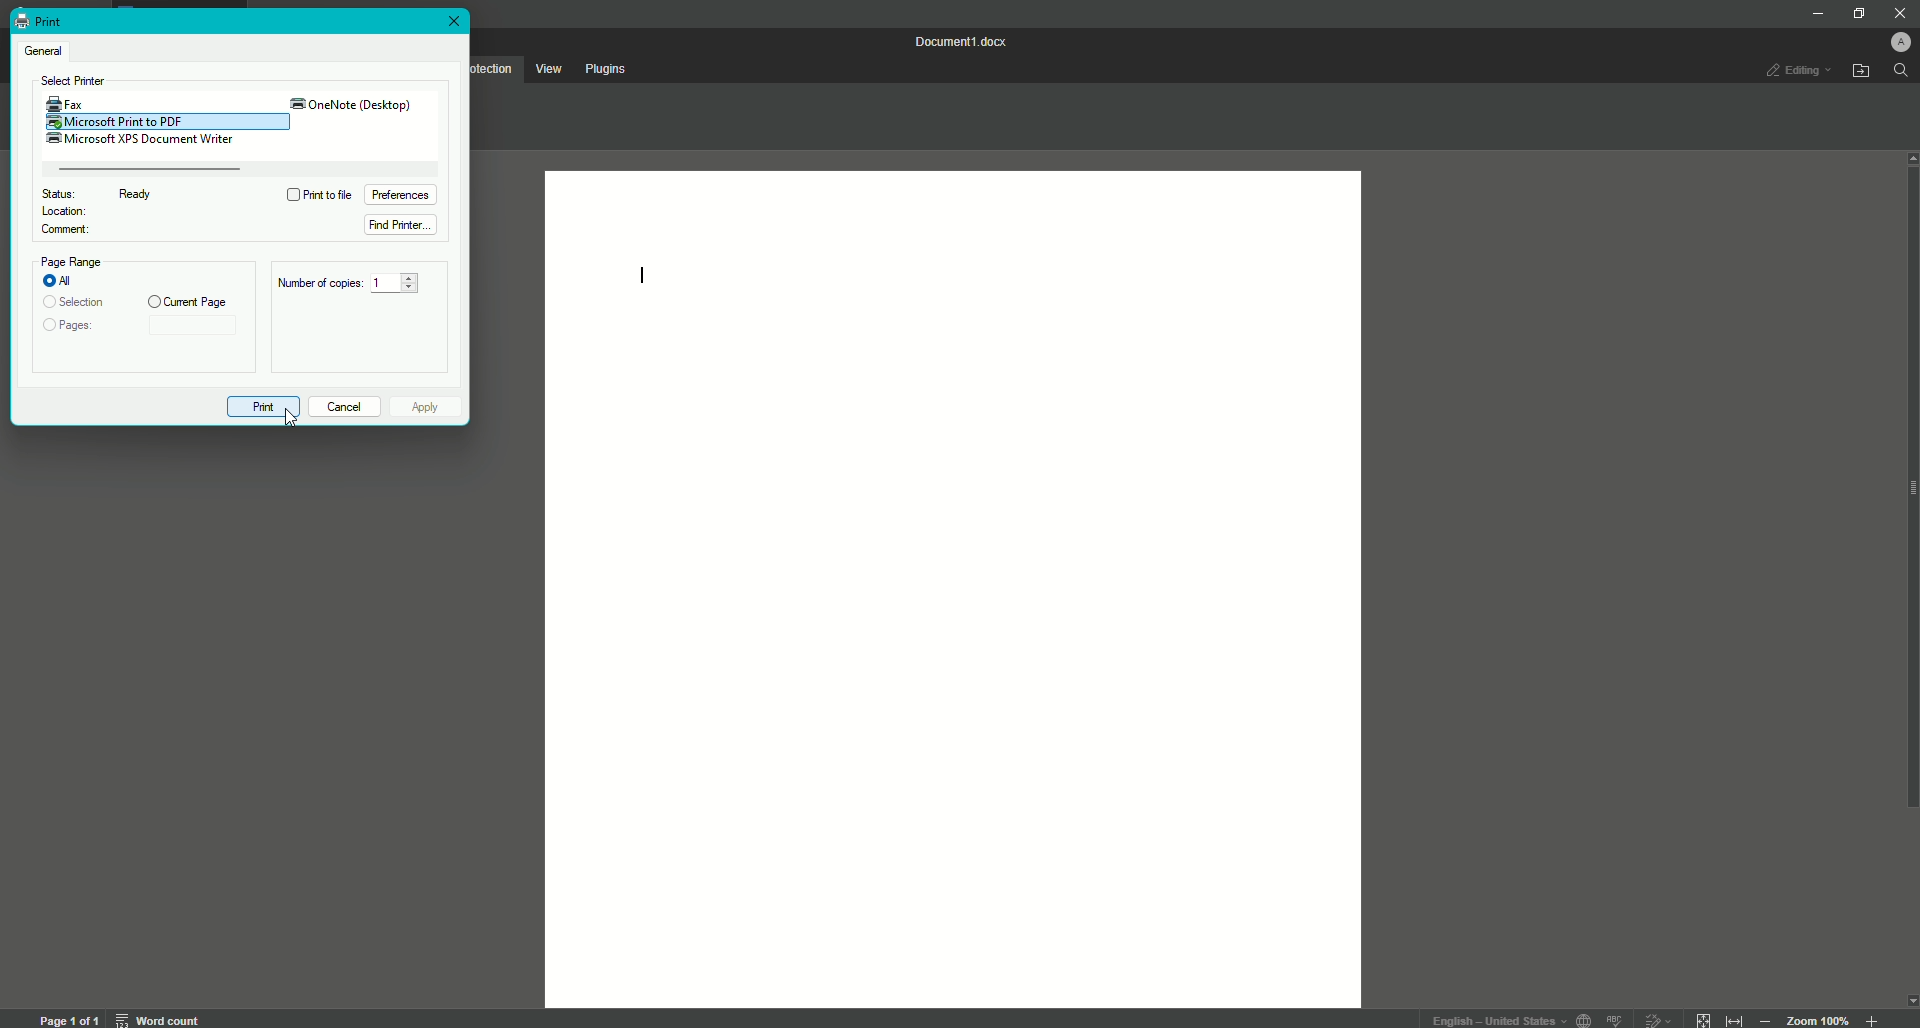 The image size is (1920, 1028). Describe the element at coordinates (265, 406) in the screenshot. I see `Print` at that location.